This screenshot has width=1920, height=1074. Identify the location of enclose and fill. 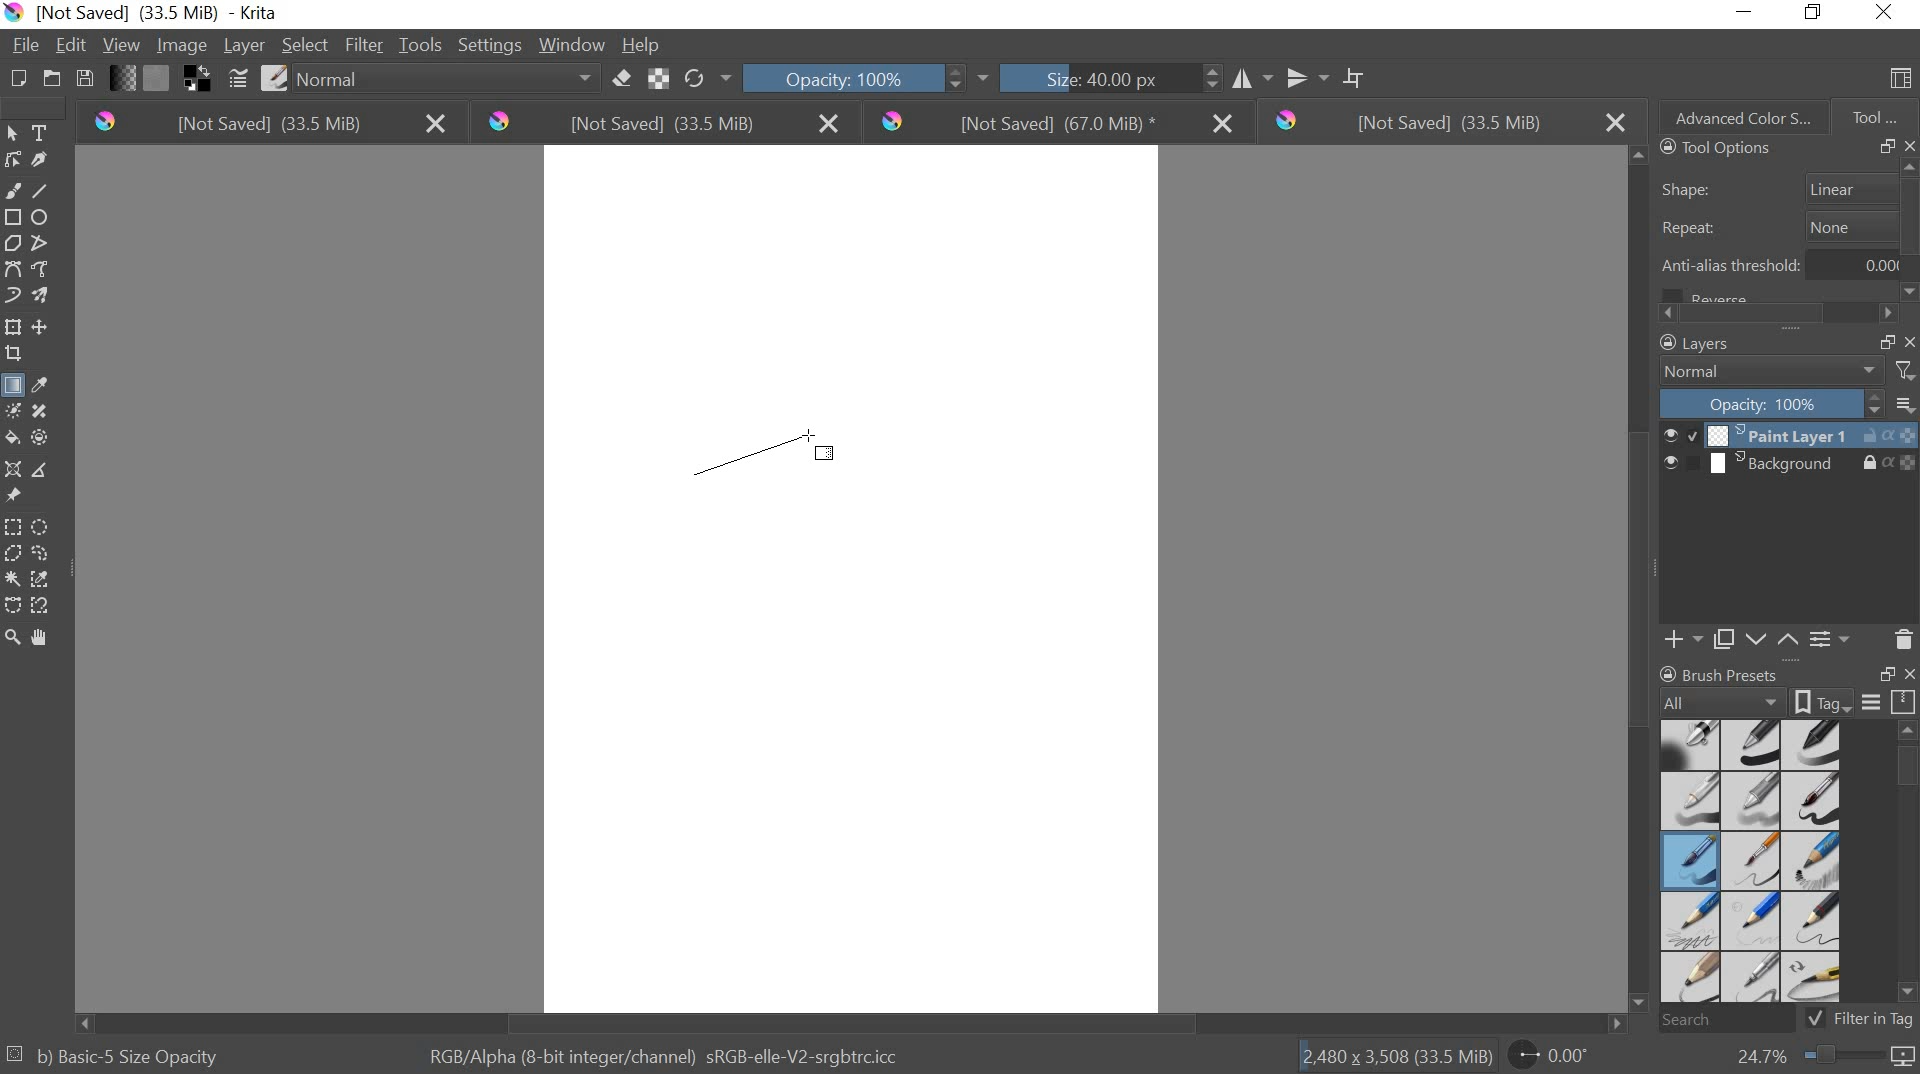
(44, 437).